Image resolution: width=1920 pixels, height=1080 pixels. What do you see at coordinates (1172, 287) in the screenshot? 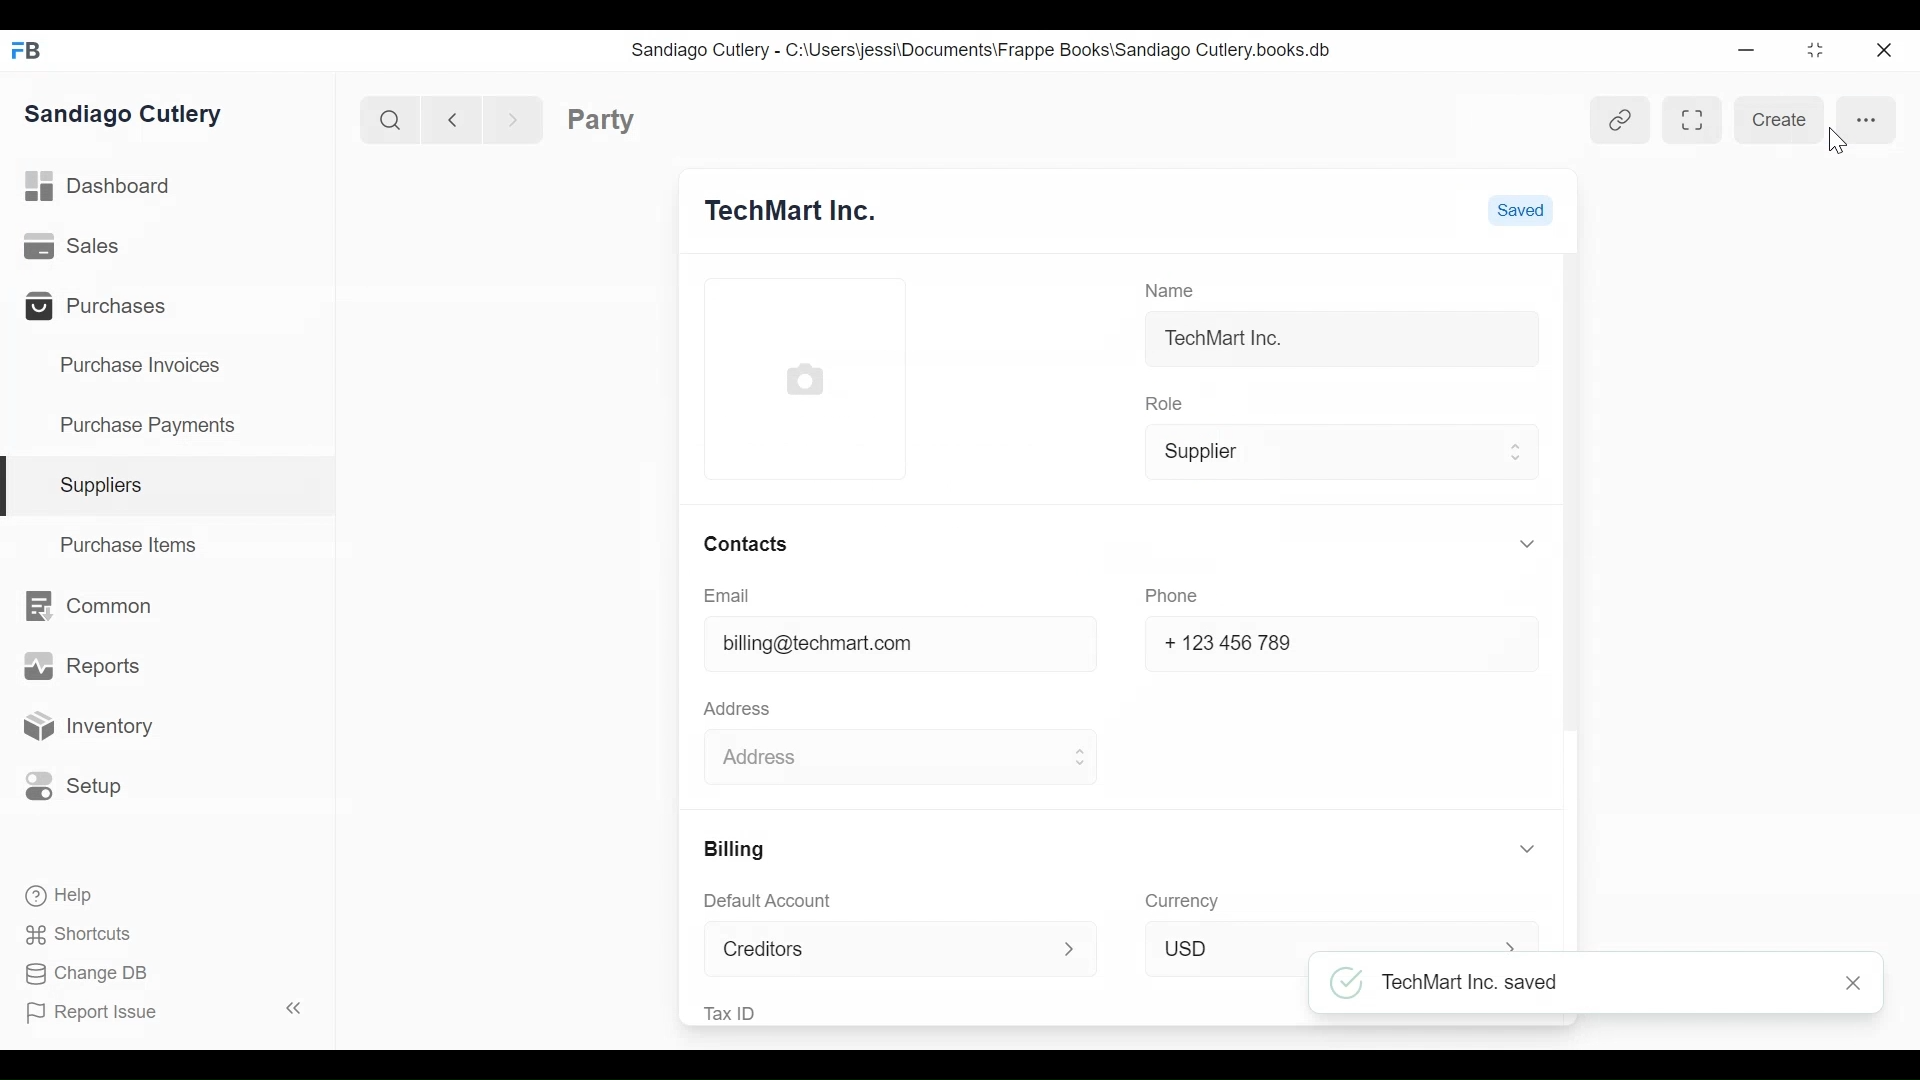
I see `Name` at bounding box center [1172, 287].